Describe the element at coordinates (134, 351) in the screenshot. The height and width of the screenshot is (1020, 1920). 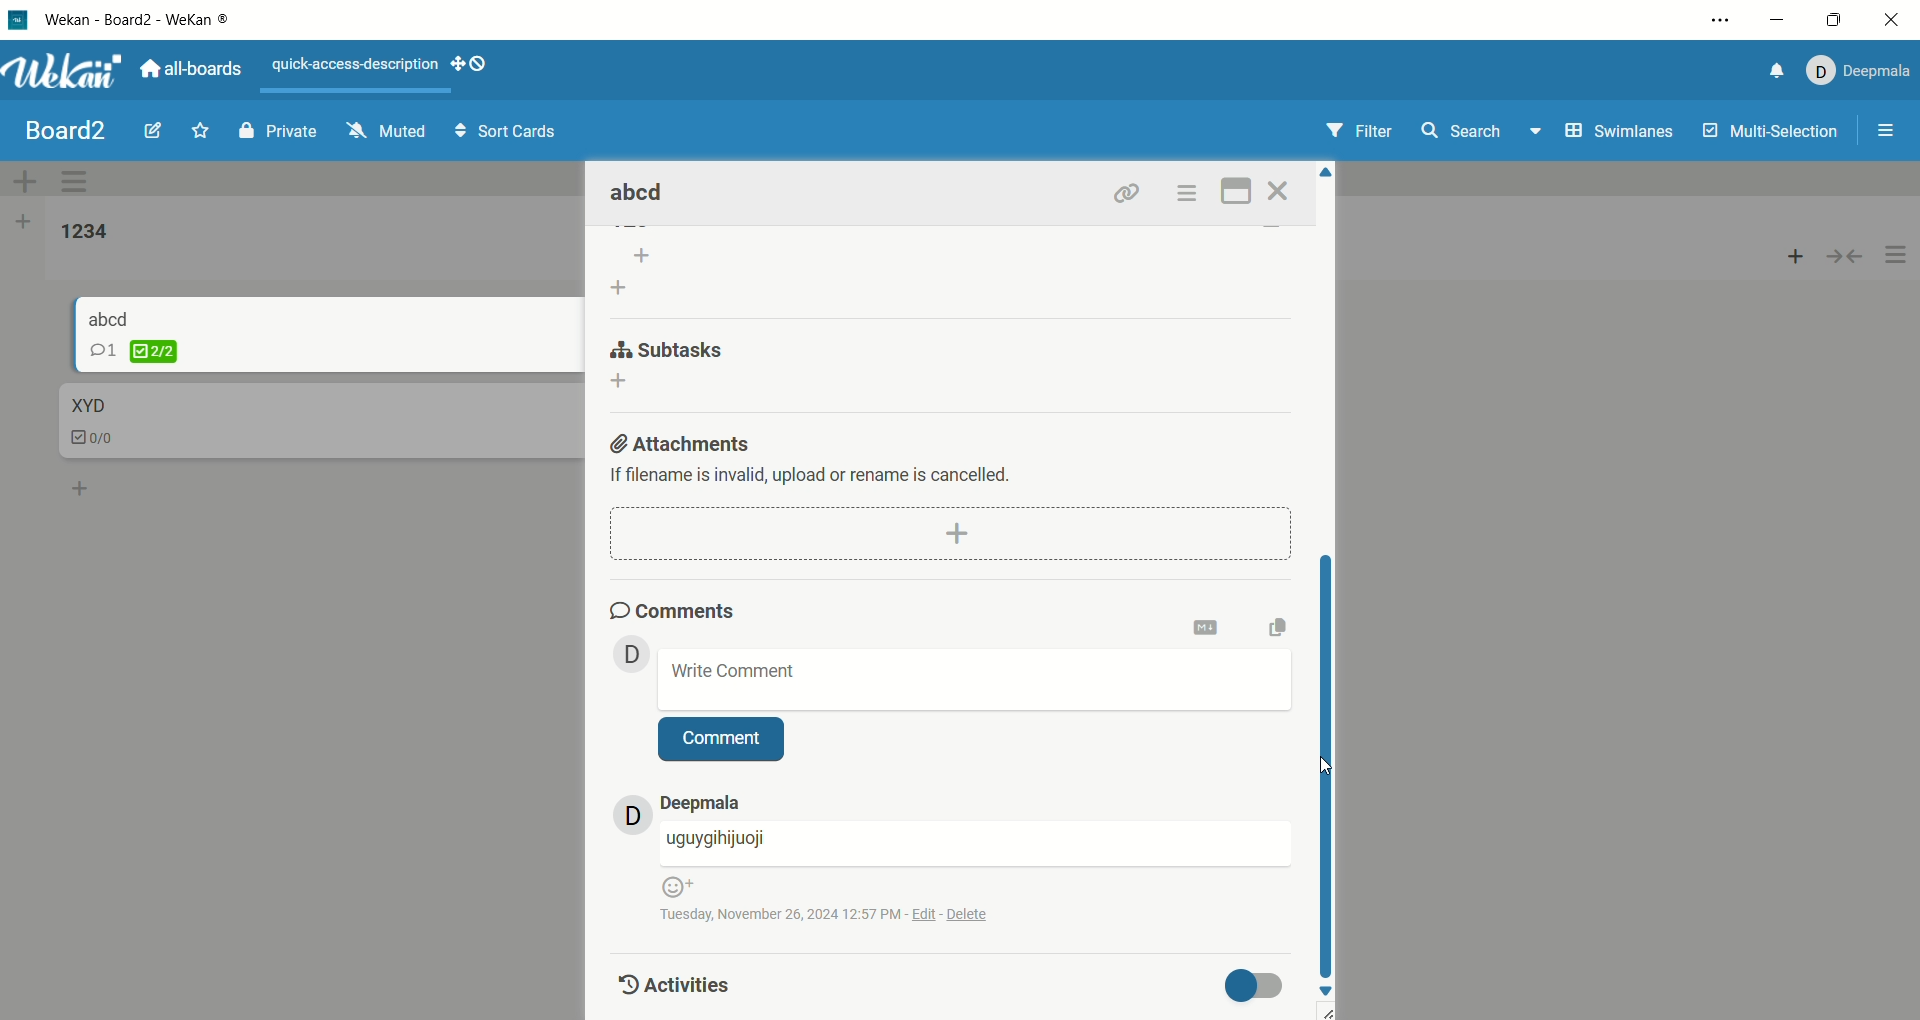
I see `checklist` at that location.